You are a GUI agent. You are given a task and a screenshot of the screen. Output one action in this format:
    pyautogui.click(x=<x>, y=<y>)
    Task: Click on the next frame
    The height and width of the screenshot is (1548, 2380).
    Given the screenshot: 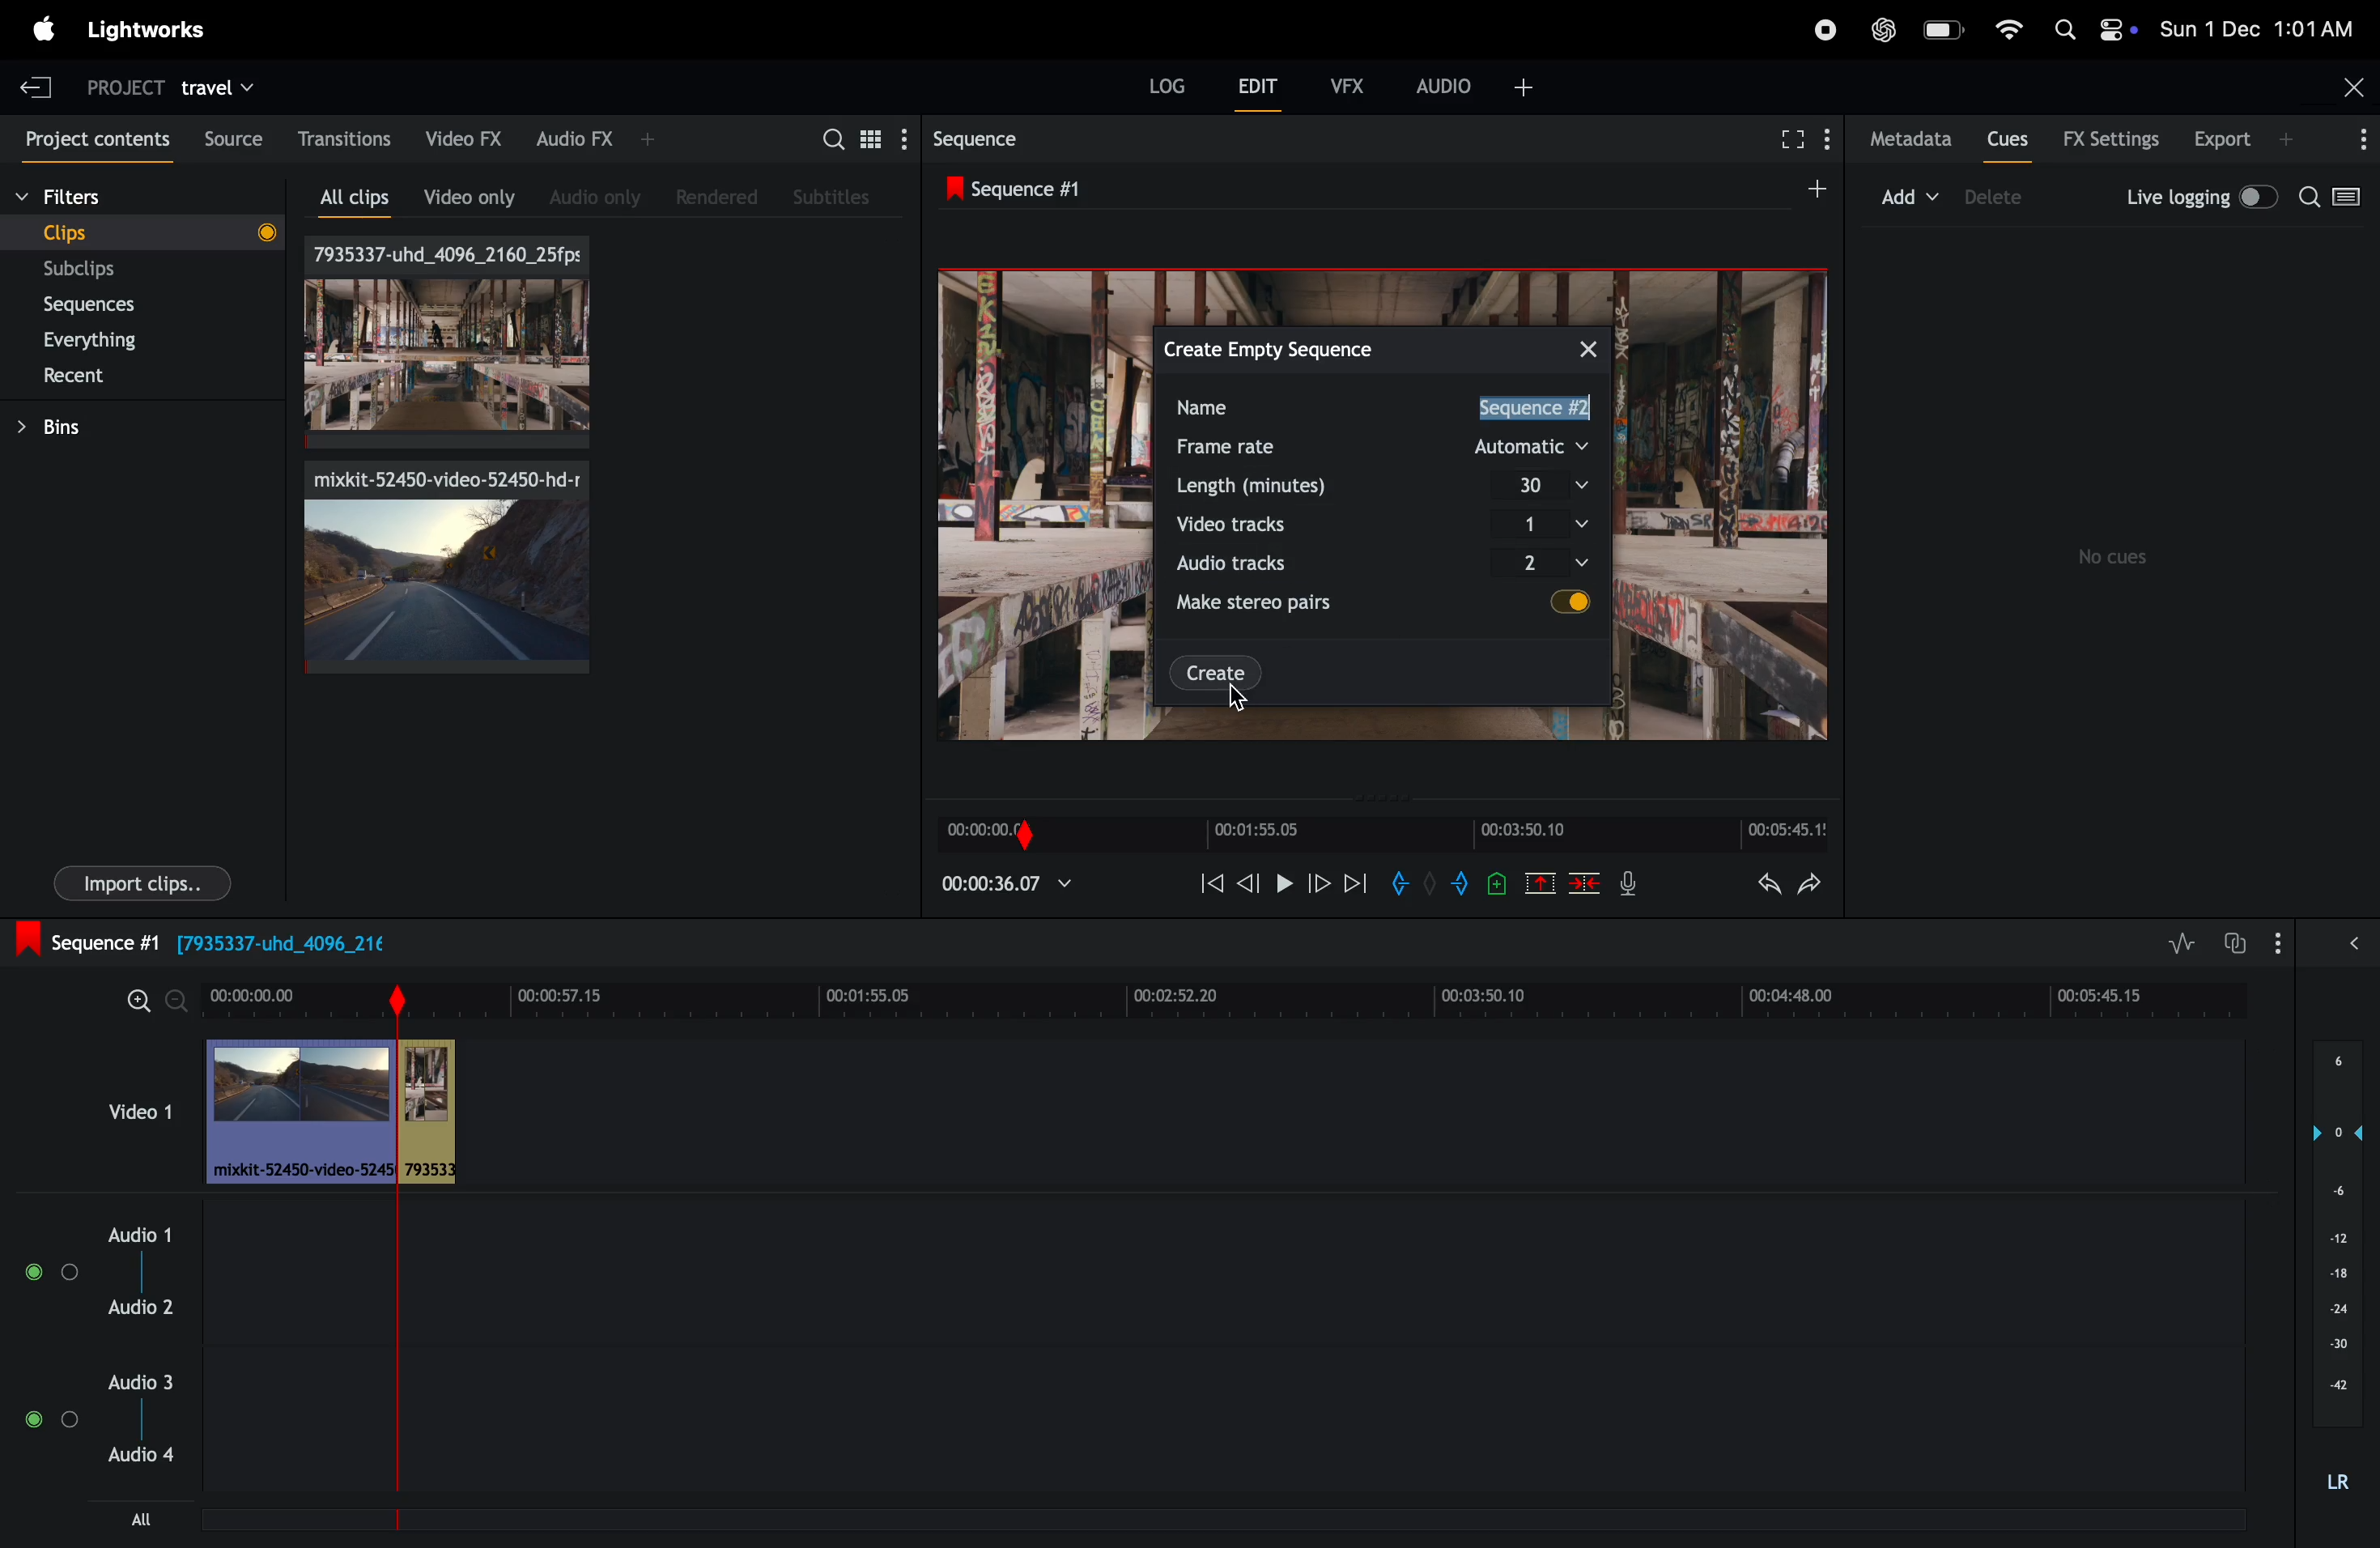 What is the action you would take?
    pyautogui.click(x=1246, y=882)
    